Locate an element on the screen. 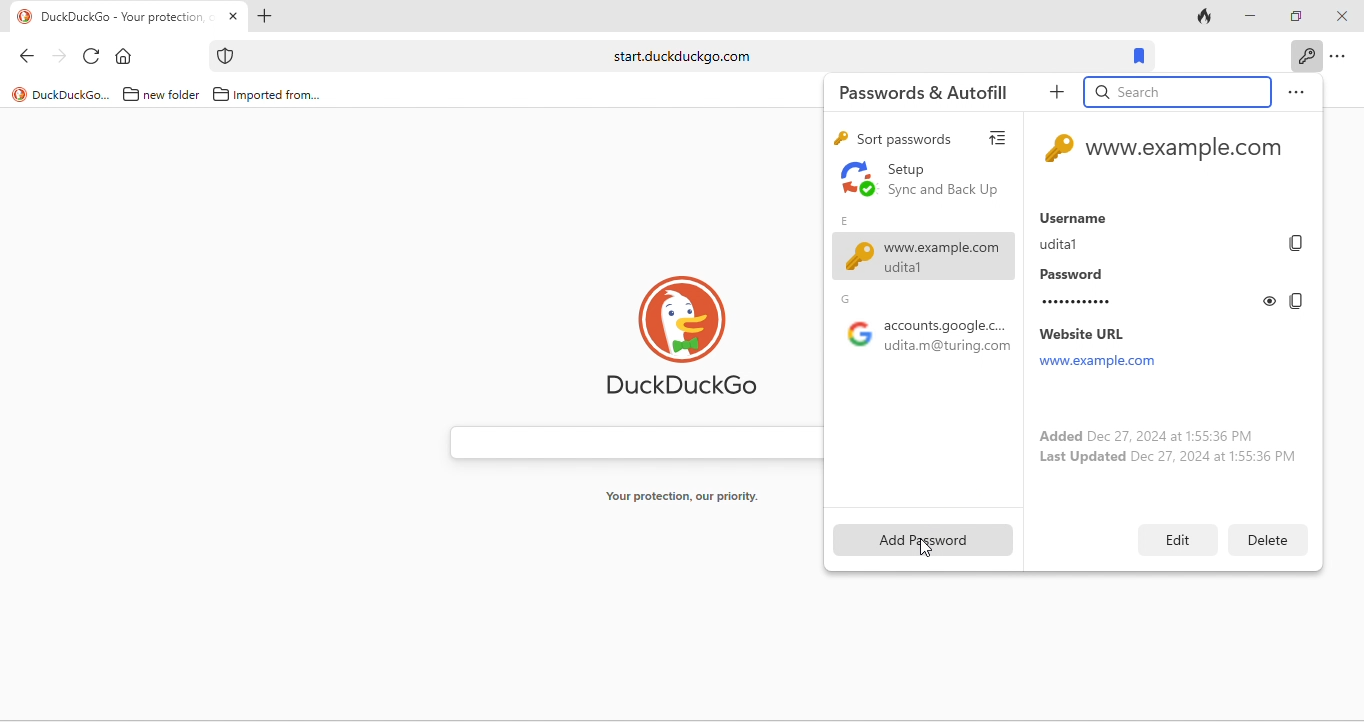 Image resolution: width=1364 pixels, height=722 pixels. minimize is located at coordinates (1247, 14).